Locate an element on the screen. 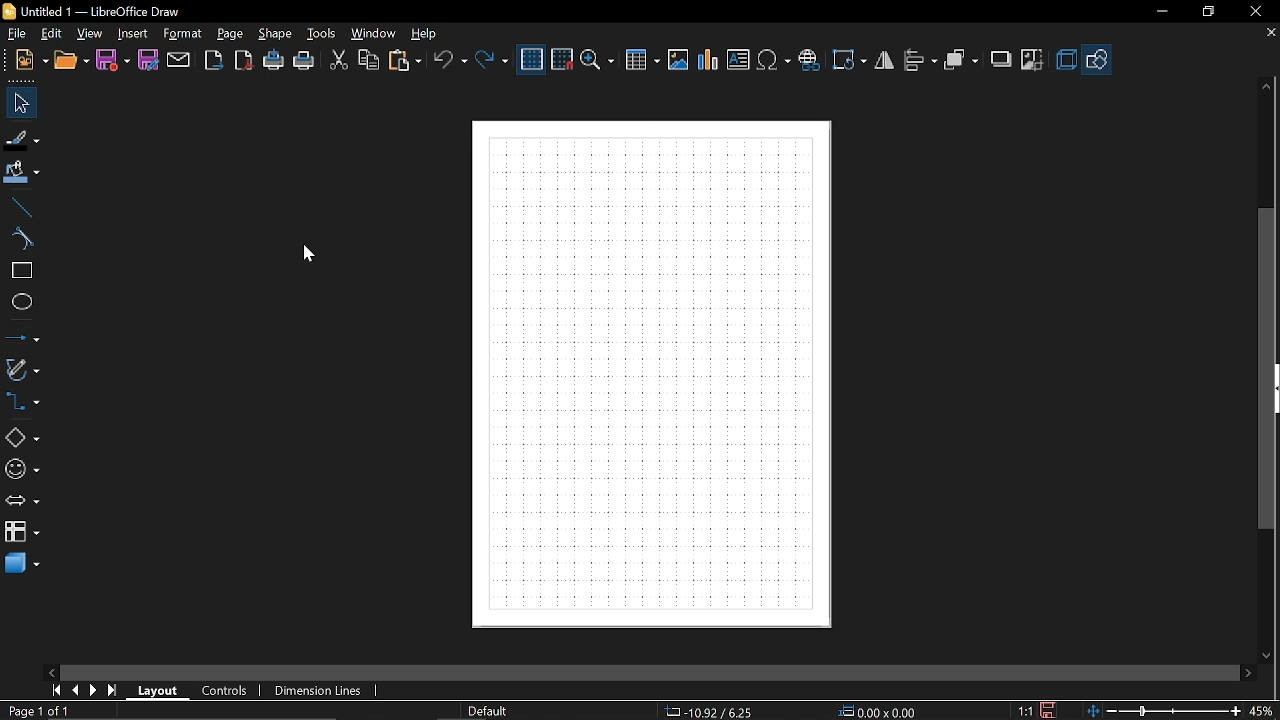  cut is located at coordinates (339, 61).